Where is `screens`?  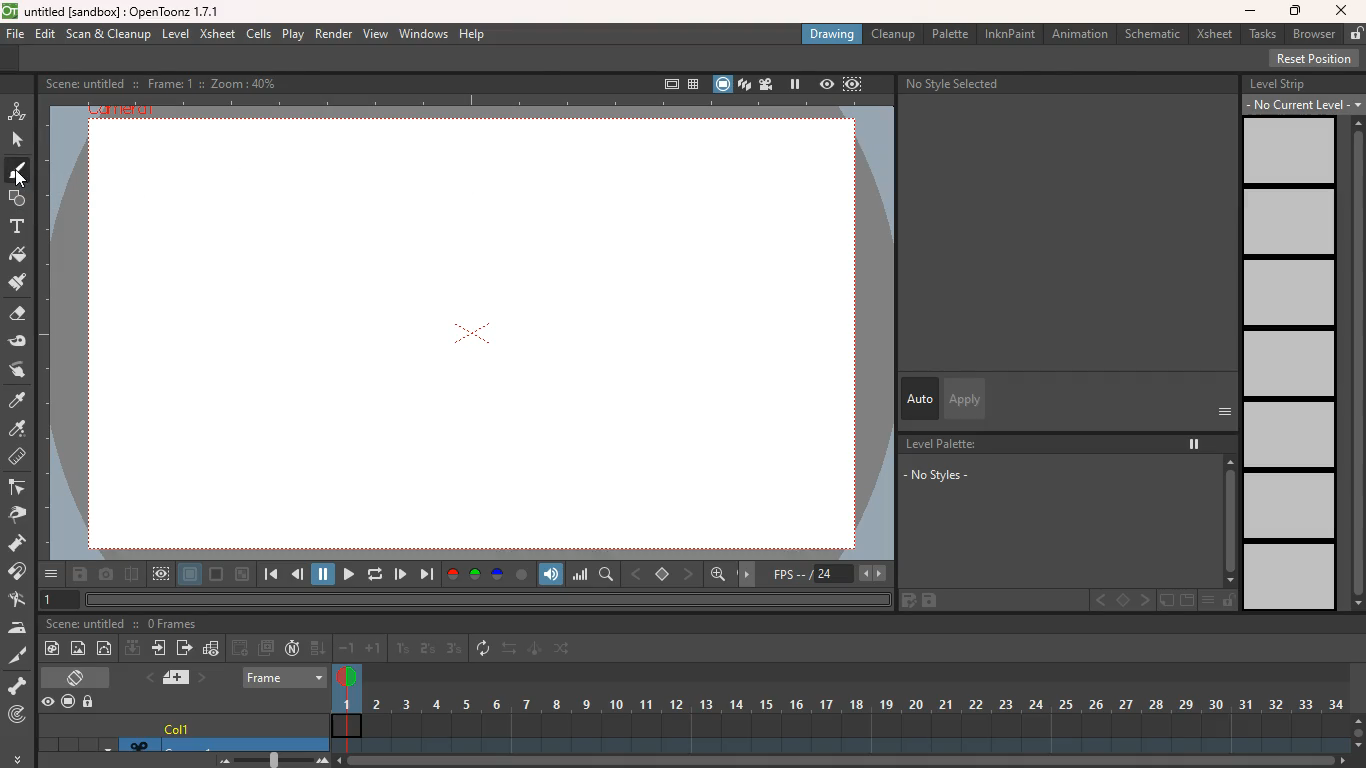
screens is located at coordinates (268, 648).